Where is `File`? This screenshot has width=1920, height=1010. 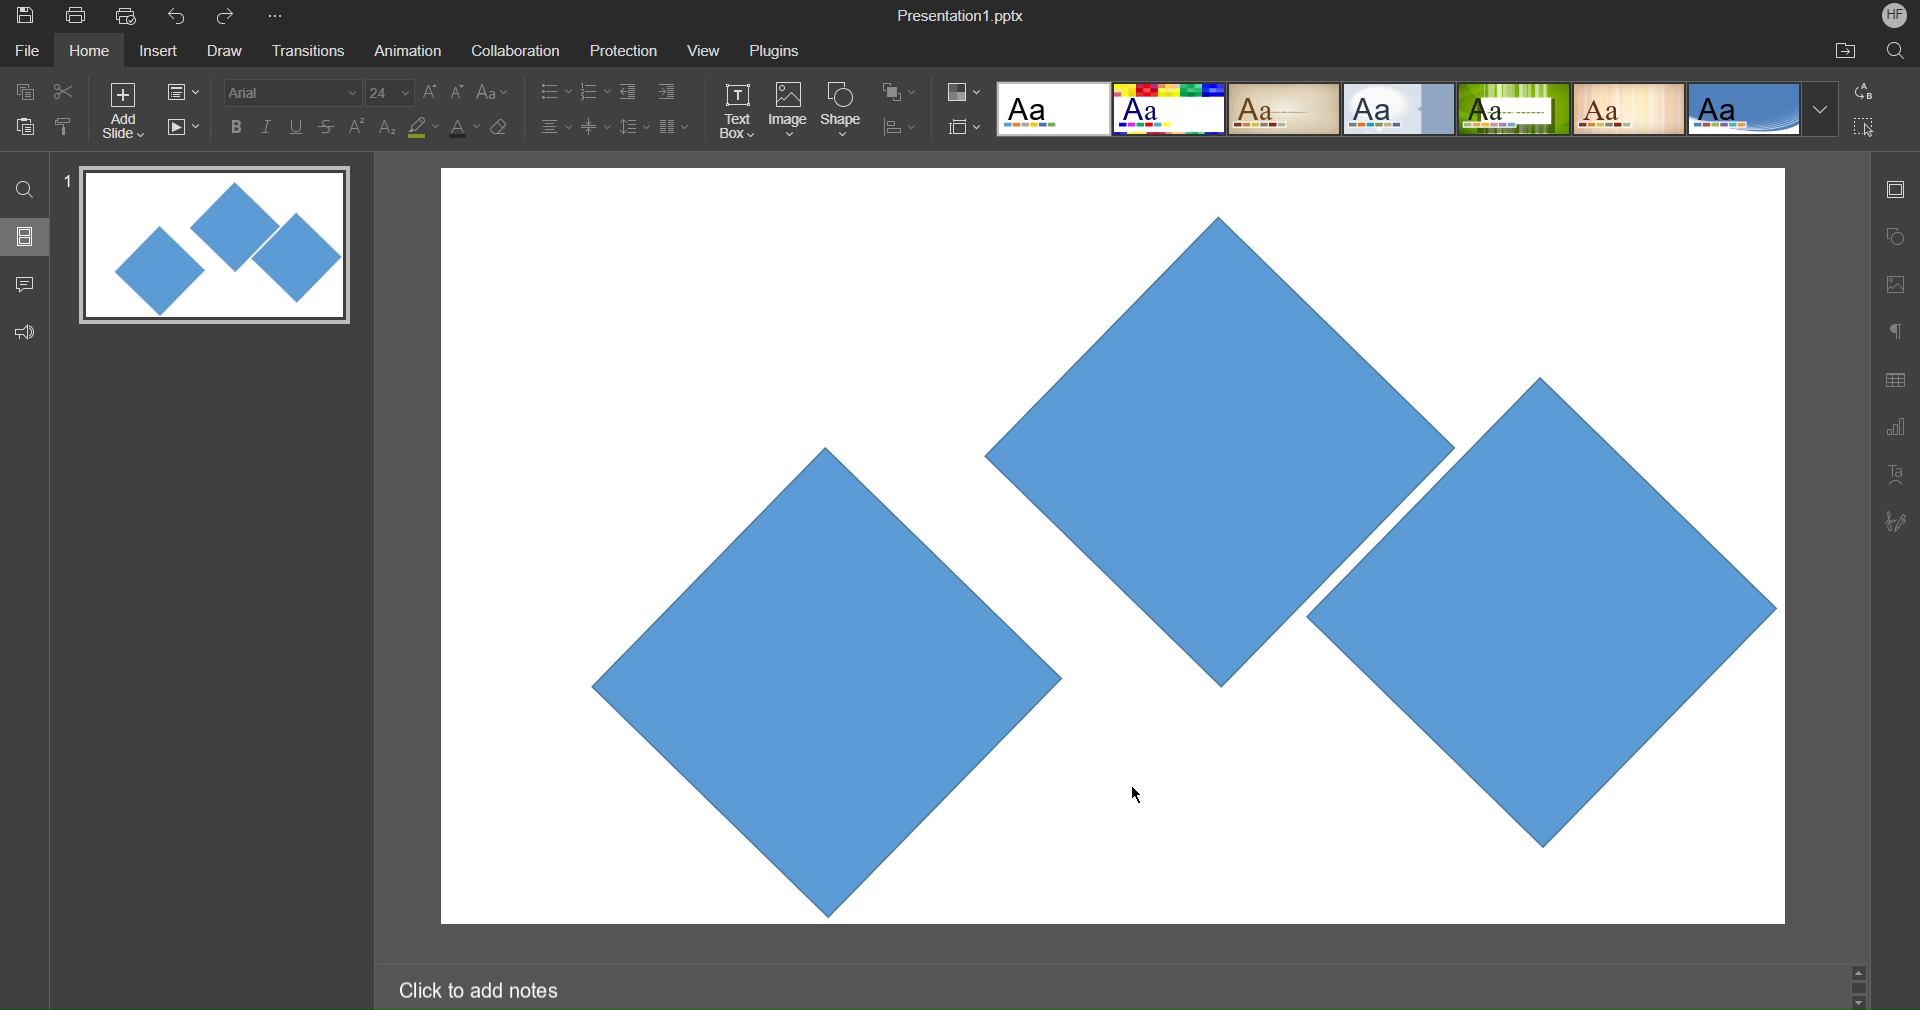 File is located at coordinates (30, 50).